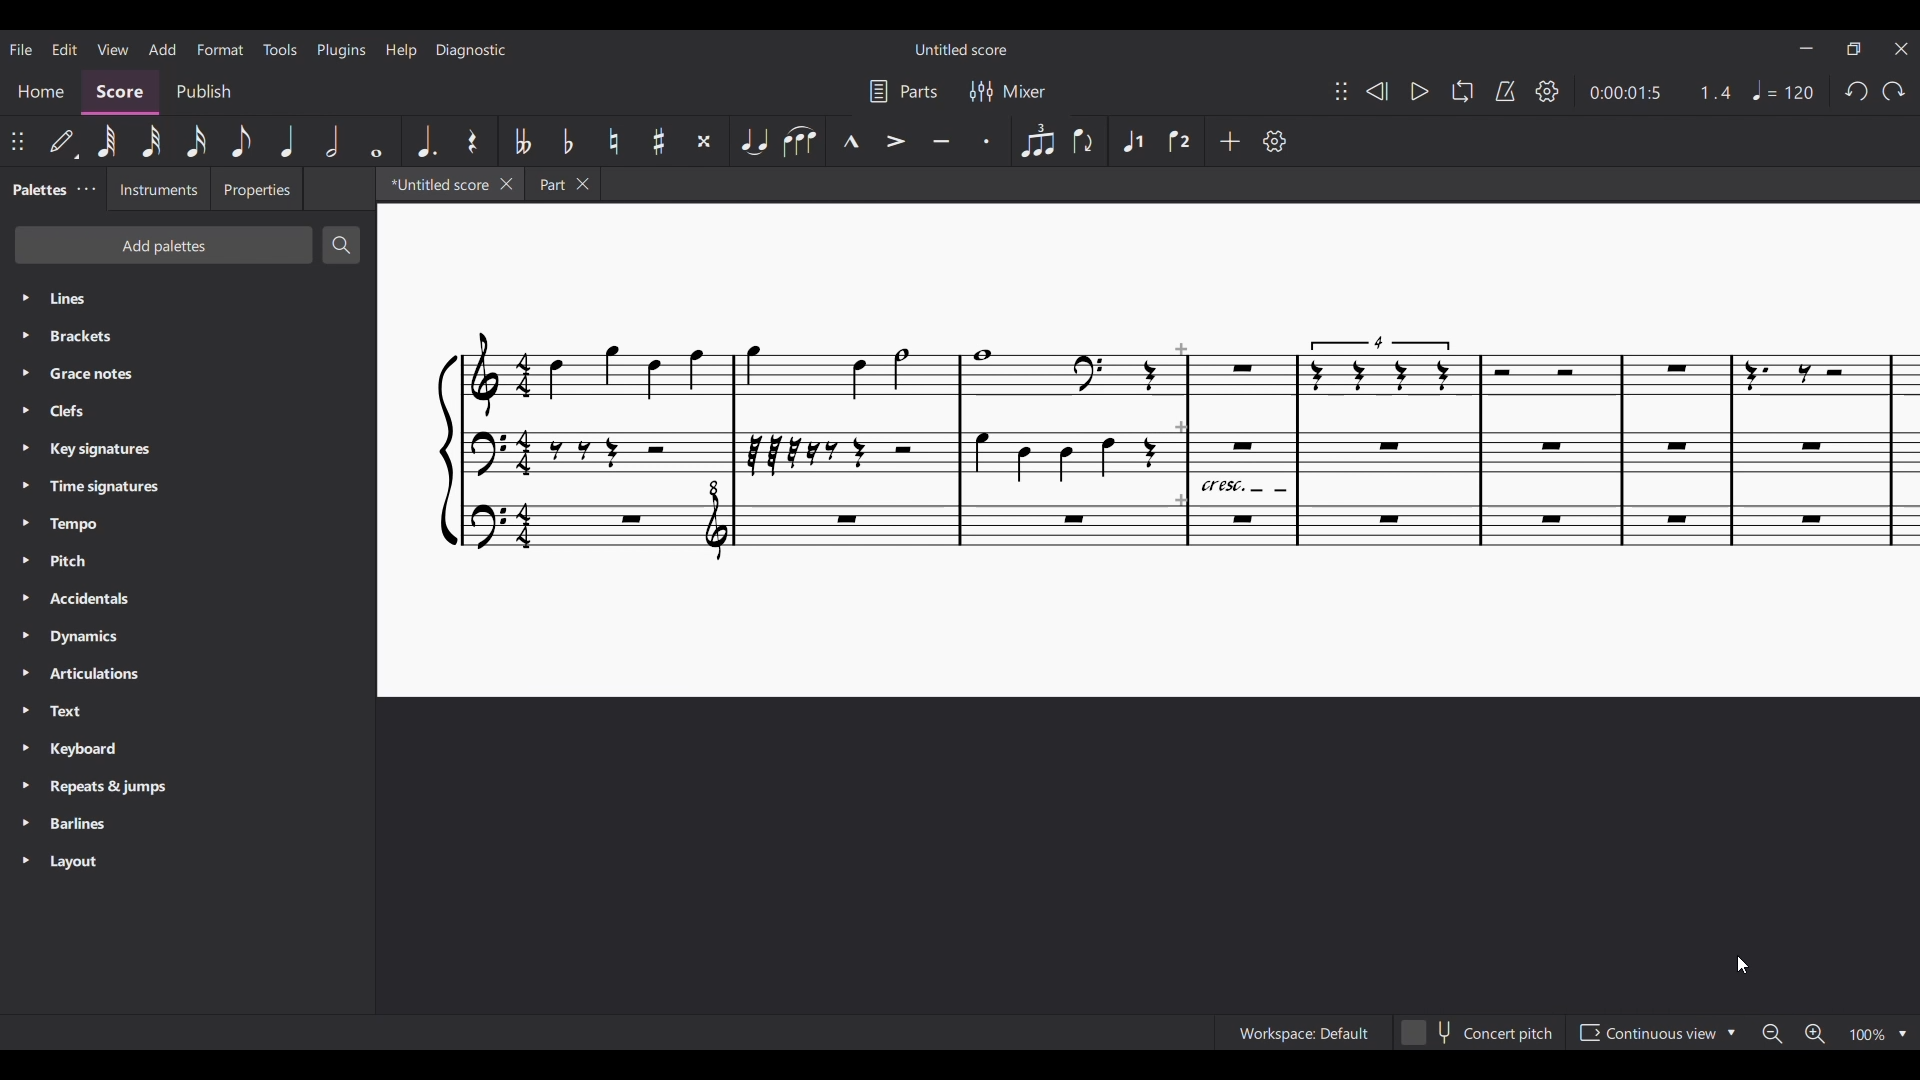 The image size is (1920, 1080). Describe the element at coordinates (114, 47) in the screenshot. I see `View menu` at that location.